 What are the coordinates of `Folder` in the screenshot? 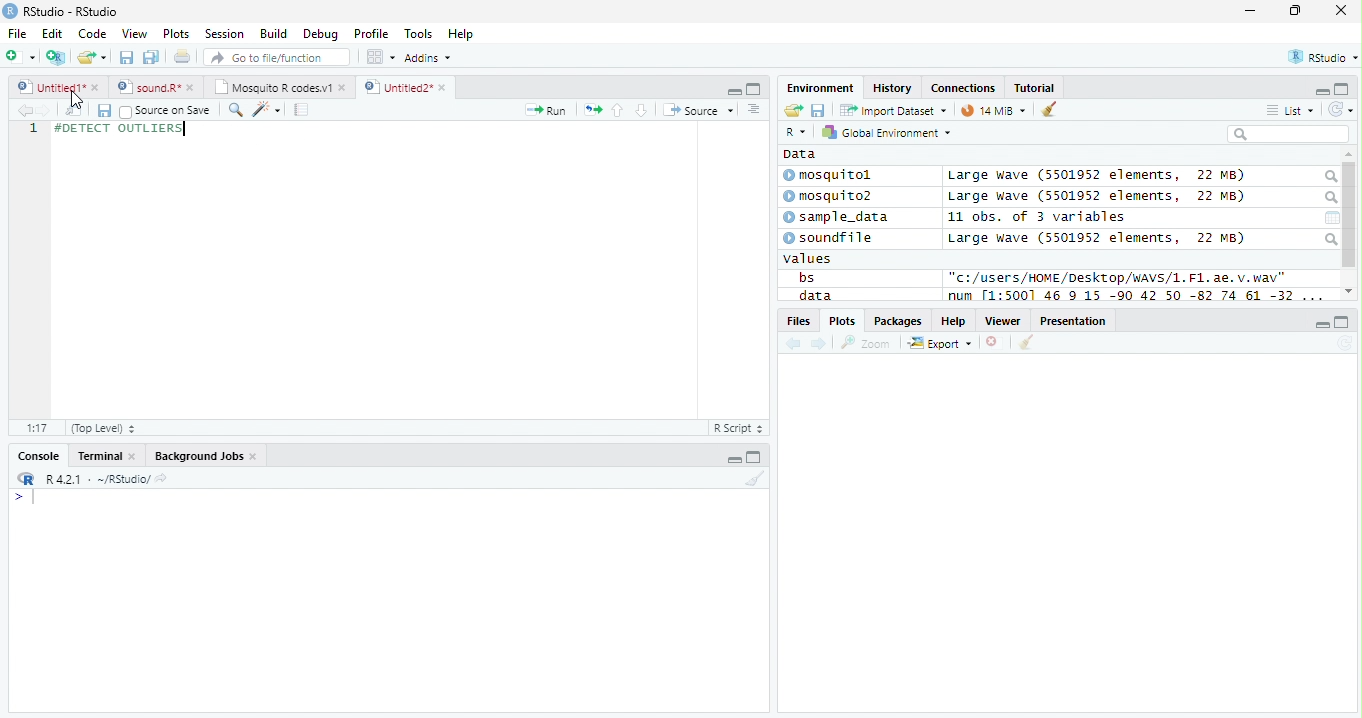 It's located at (793, 110).